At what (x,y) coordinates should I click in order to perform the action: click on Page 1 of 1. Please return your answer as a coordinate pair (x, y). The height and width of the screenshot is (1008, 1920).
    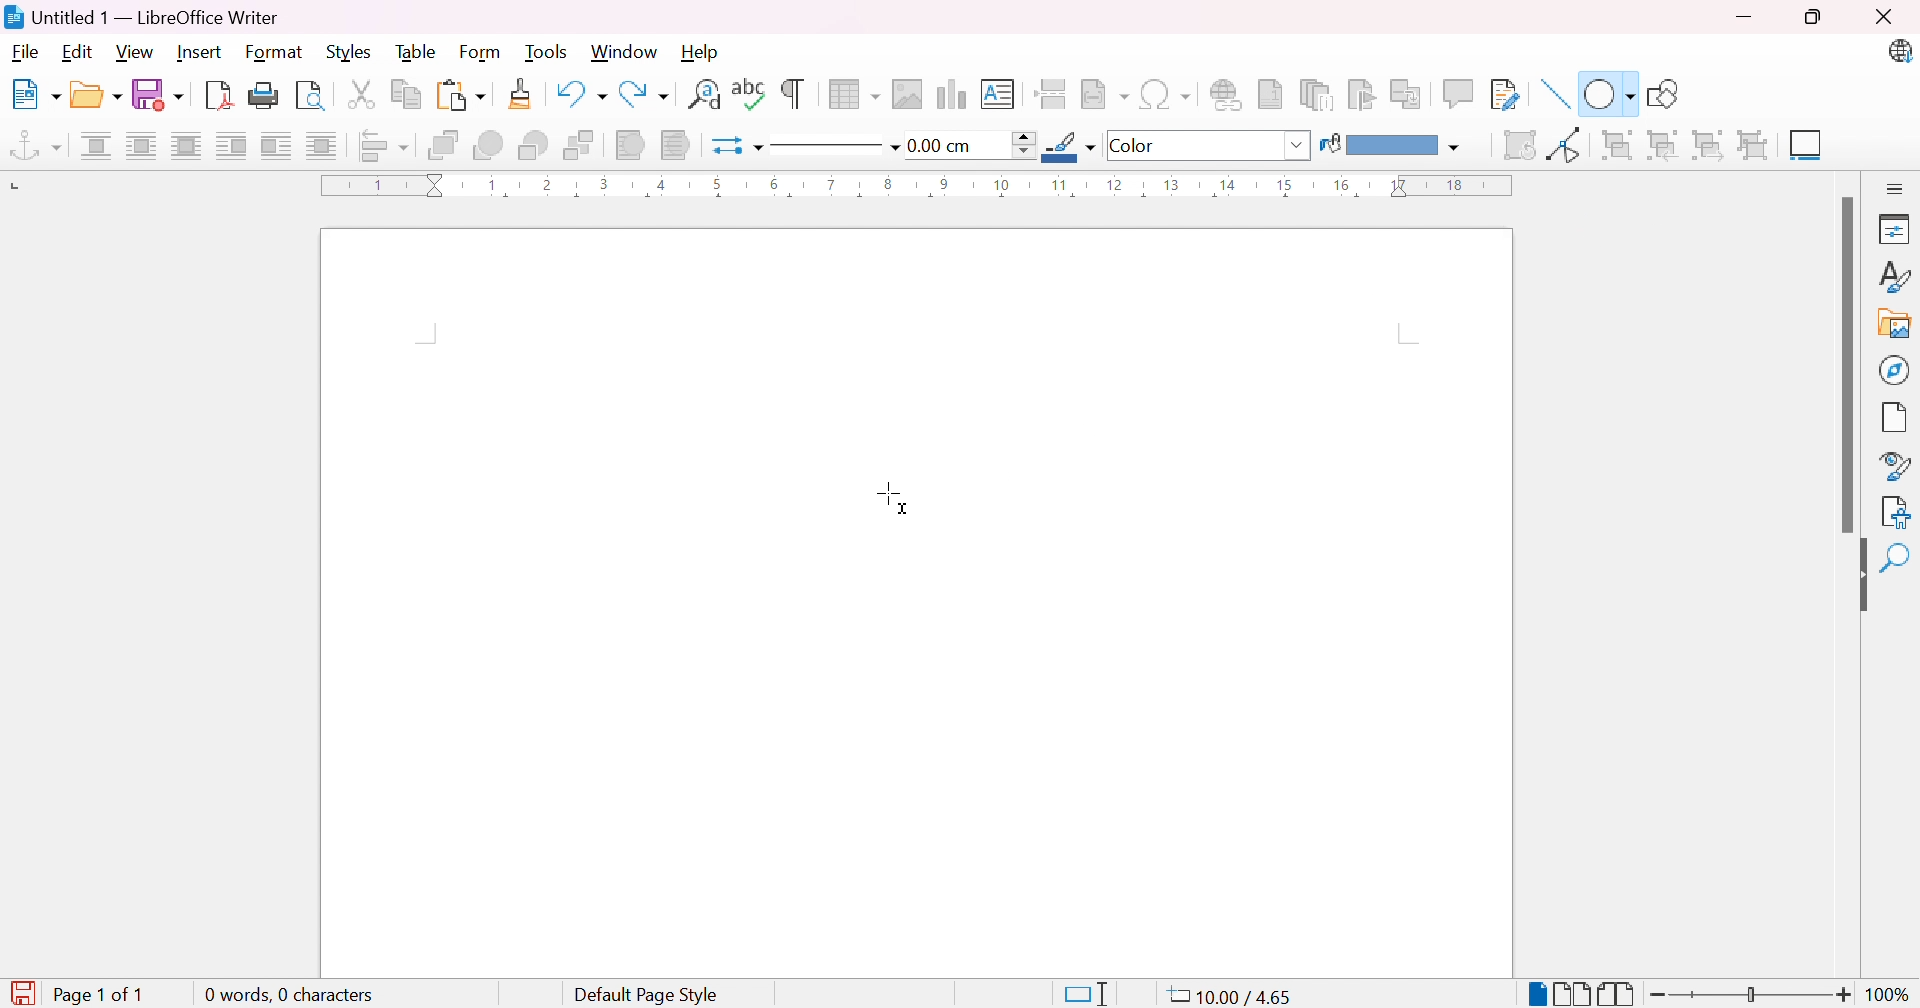
    Looking at the image, I should click on (107, 994).